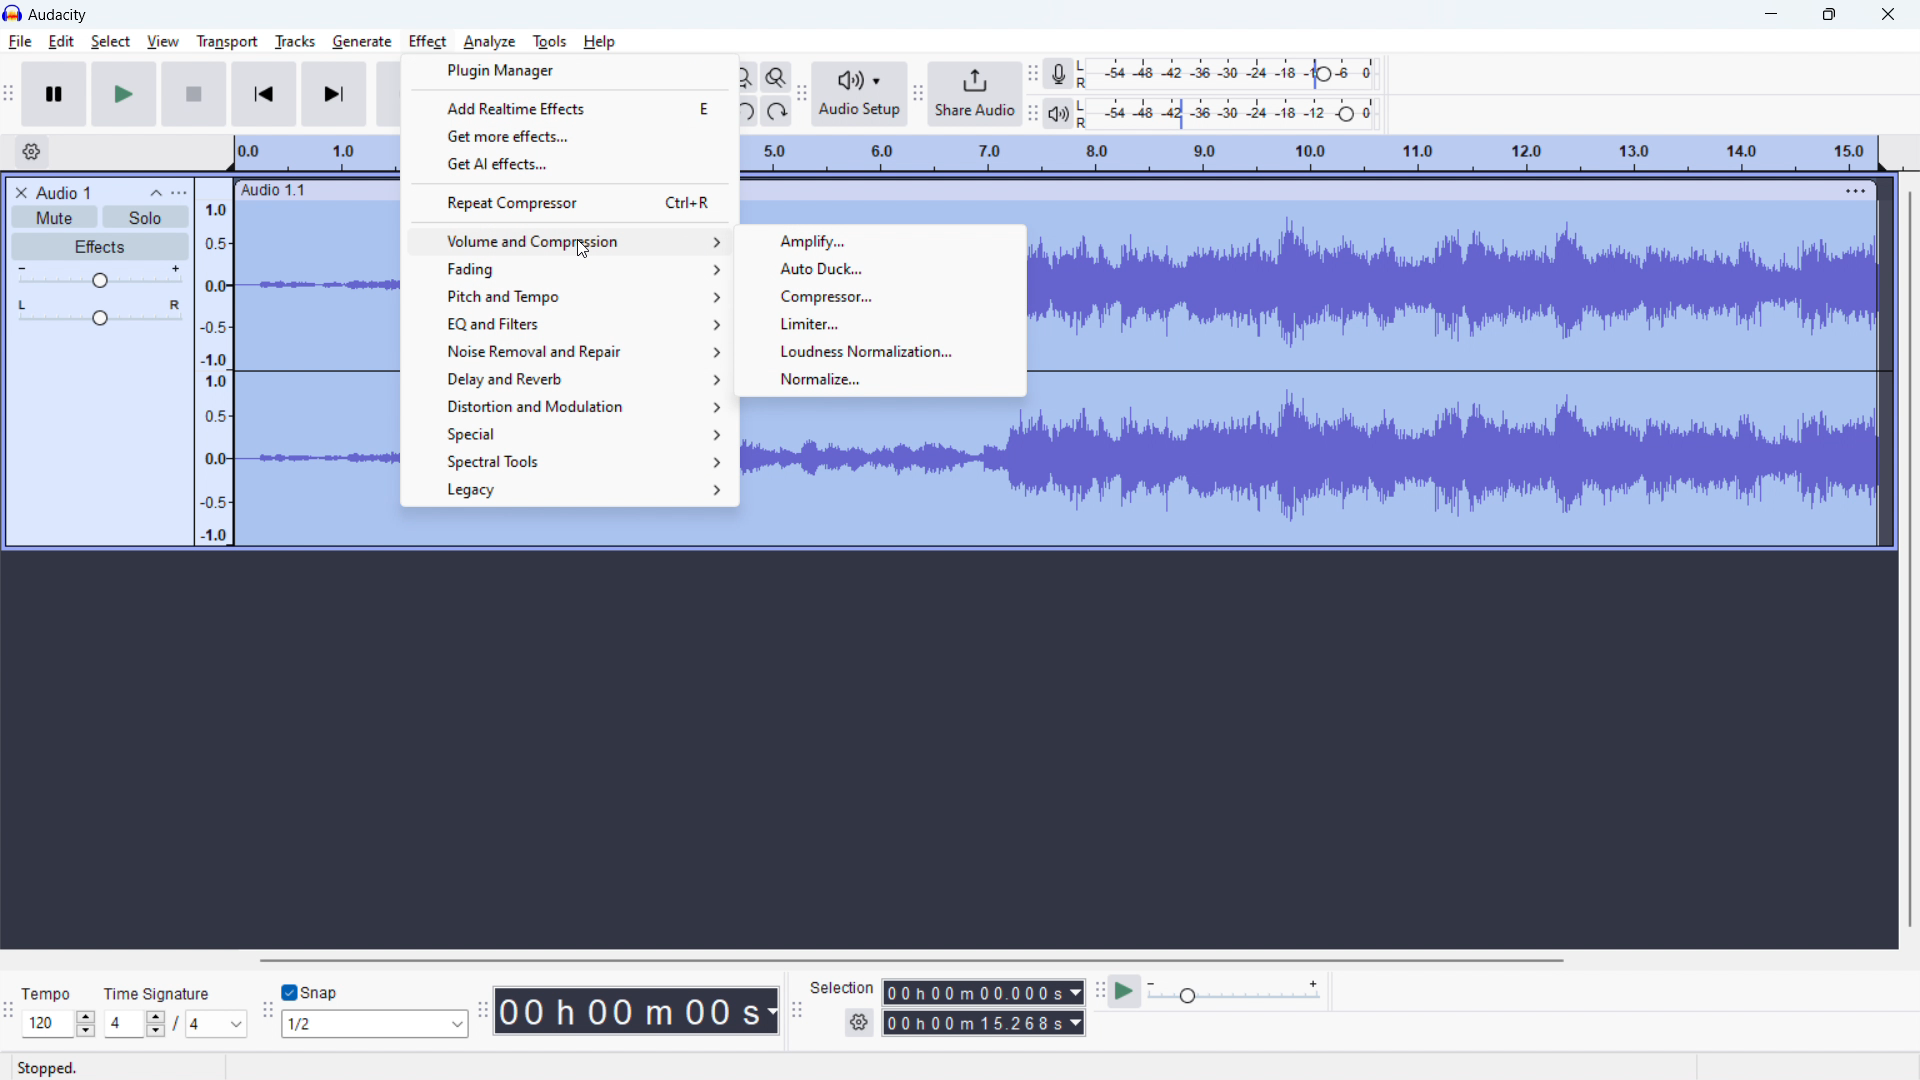 This screenshot has width=1920, height=1080. What do you see at coordinates (566, 460) in the screenshot?
I see `spectral tools` at bounding box center [566, 460].